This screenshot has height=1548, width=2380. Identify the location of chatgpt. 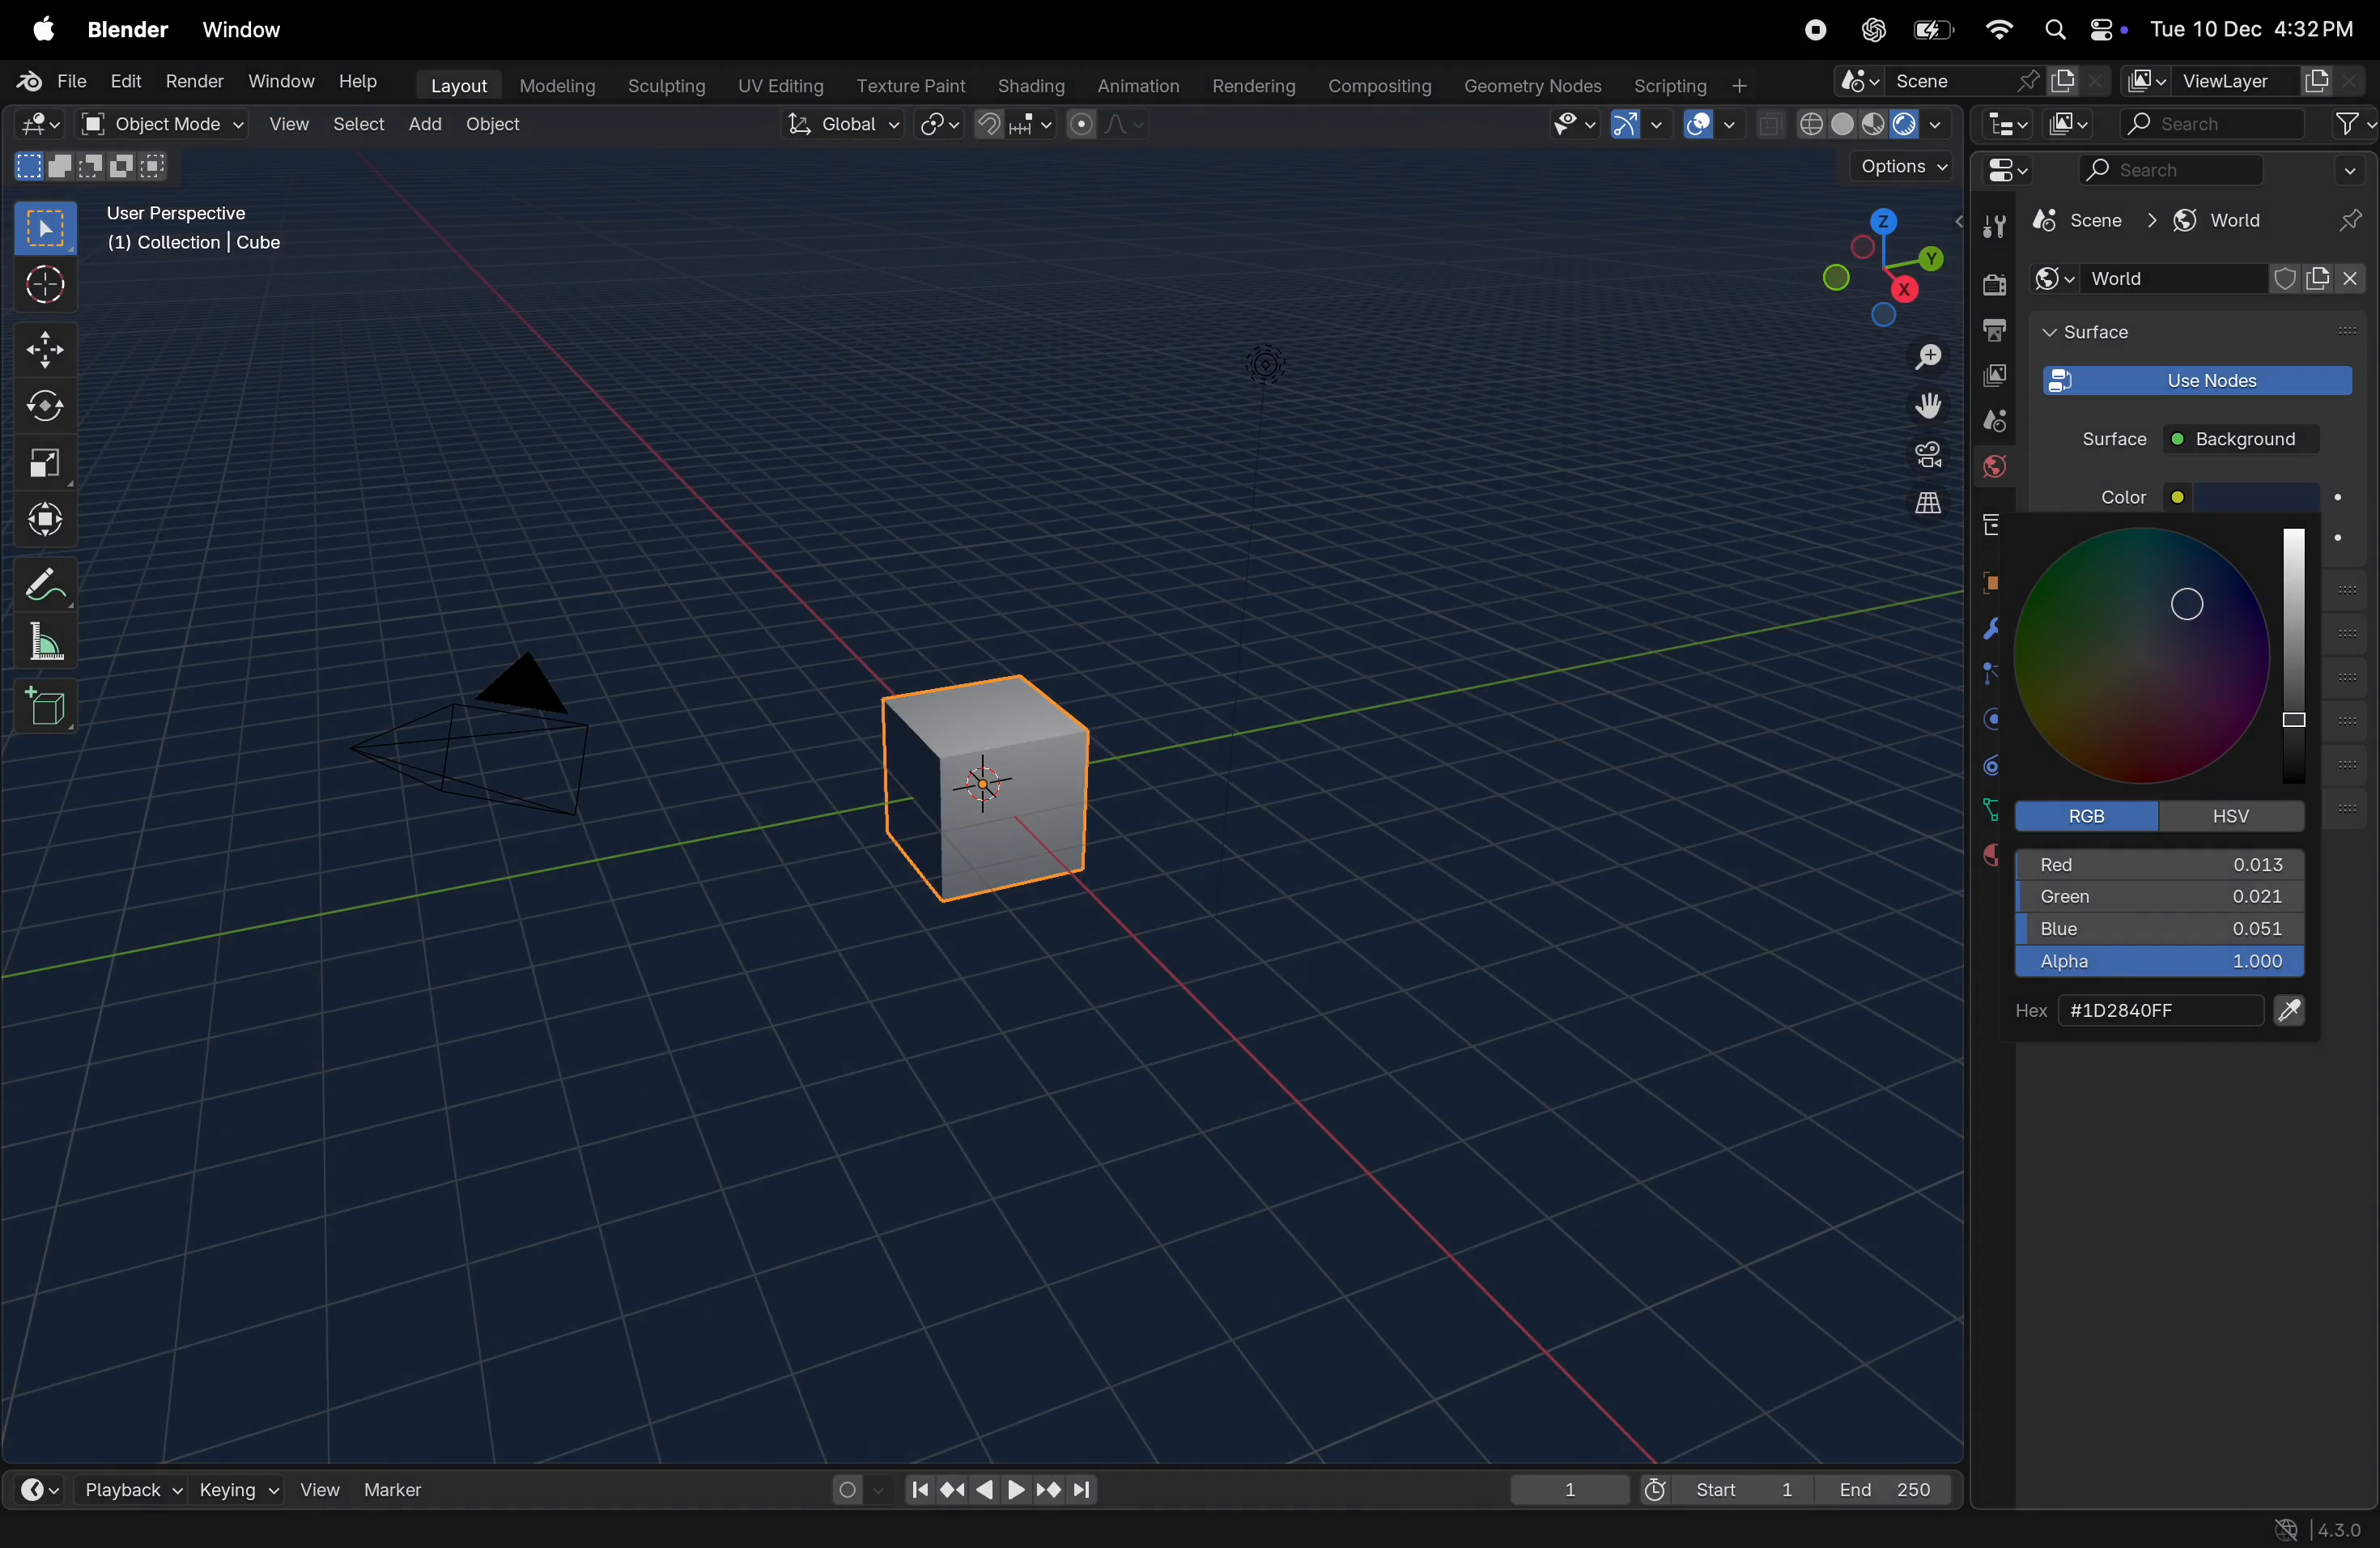
(1875, 29).